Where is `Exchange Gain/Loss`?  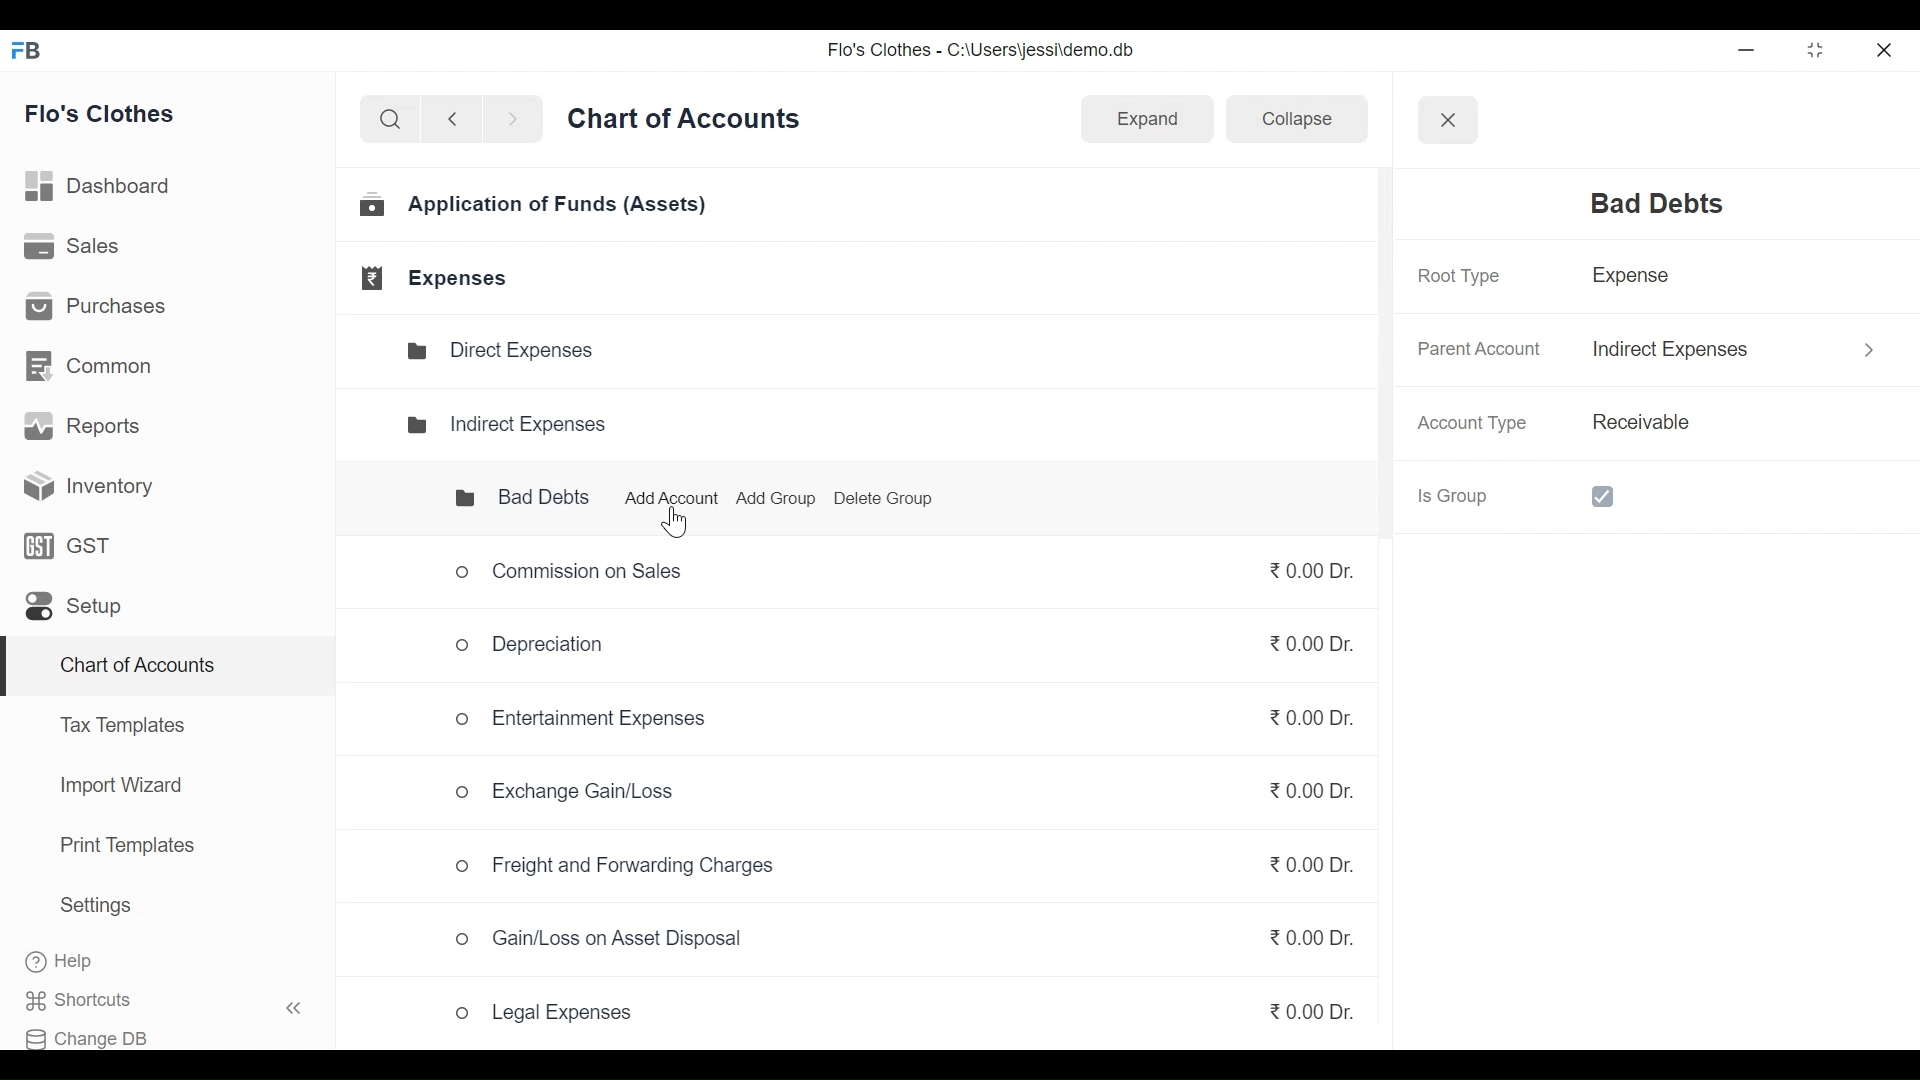
Exchange Gain/Loss is located at coordinates (575, 792).